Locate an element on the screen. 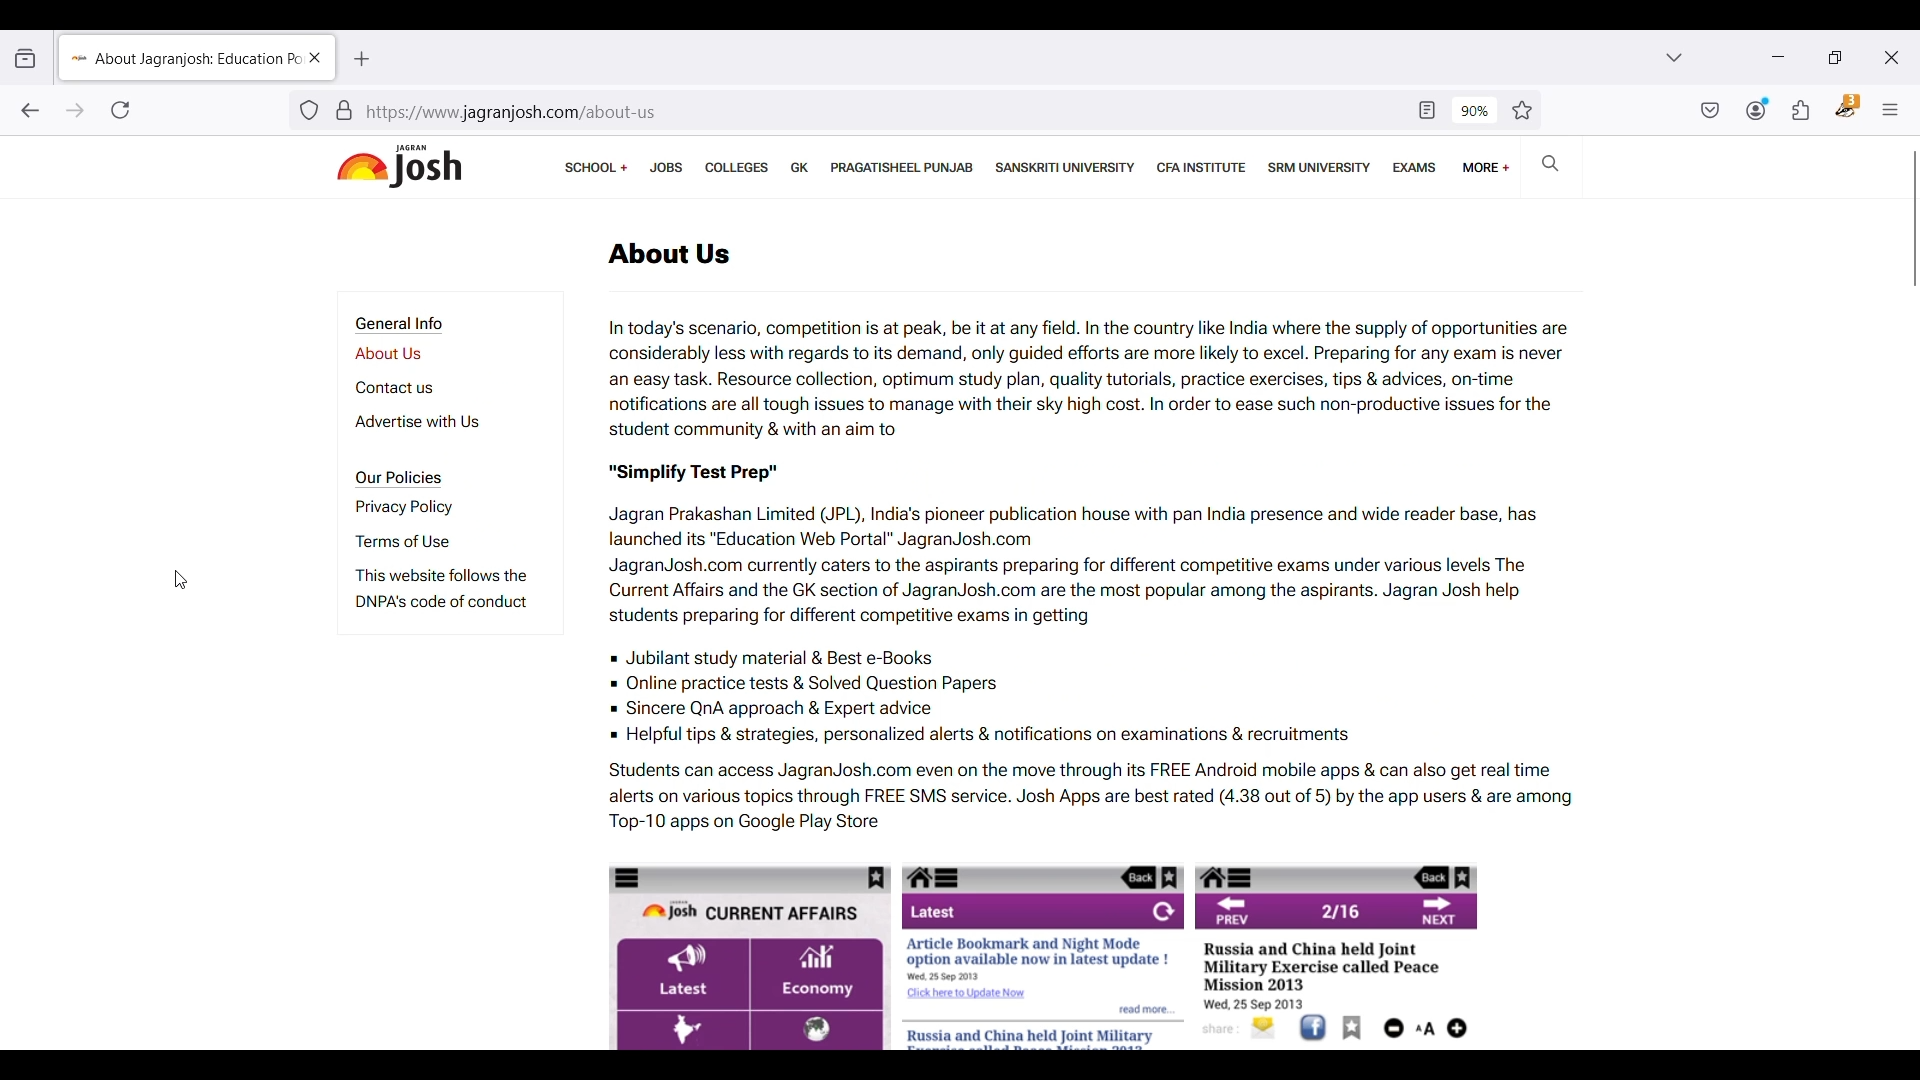 This screenshot has width=1920, height=1080. Close interface is located at coordinates (1891, 57).